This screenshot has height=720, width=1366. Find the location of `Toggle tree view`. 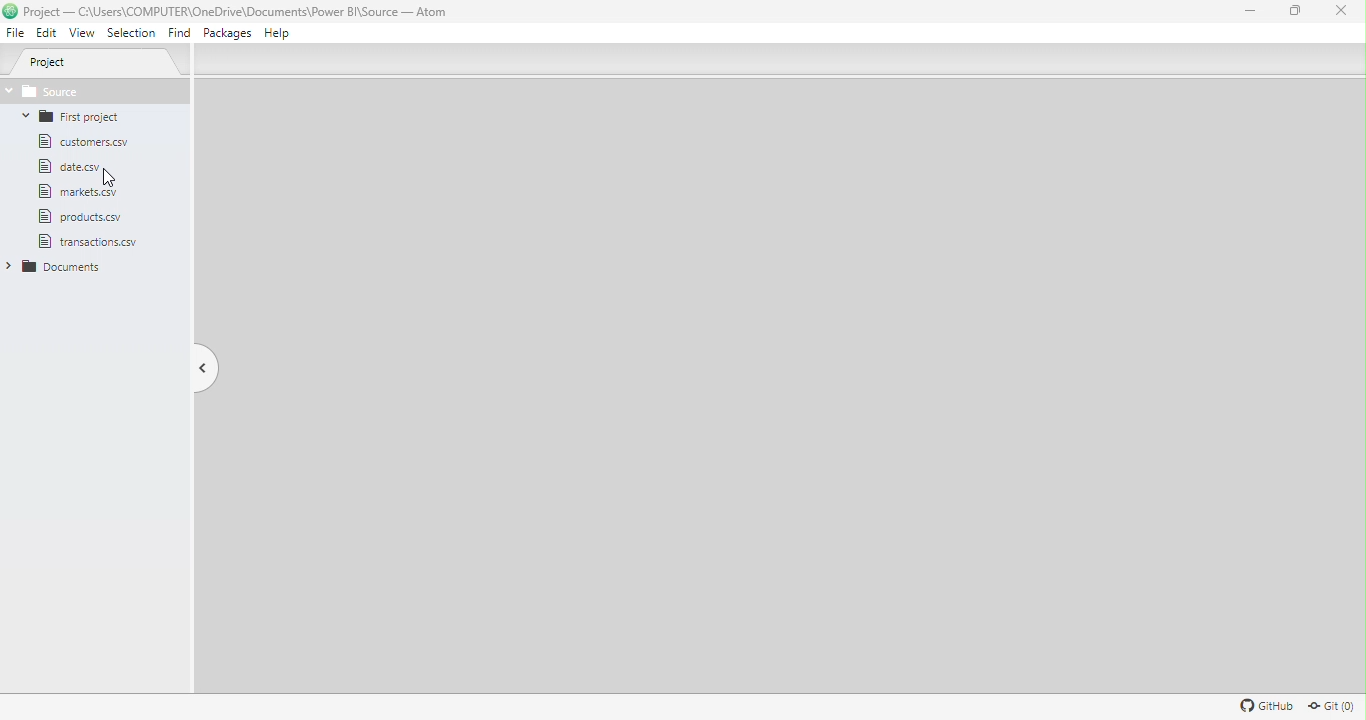

Toggle tree view is located at coordinates (203, 360).